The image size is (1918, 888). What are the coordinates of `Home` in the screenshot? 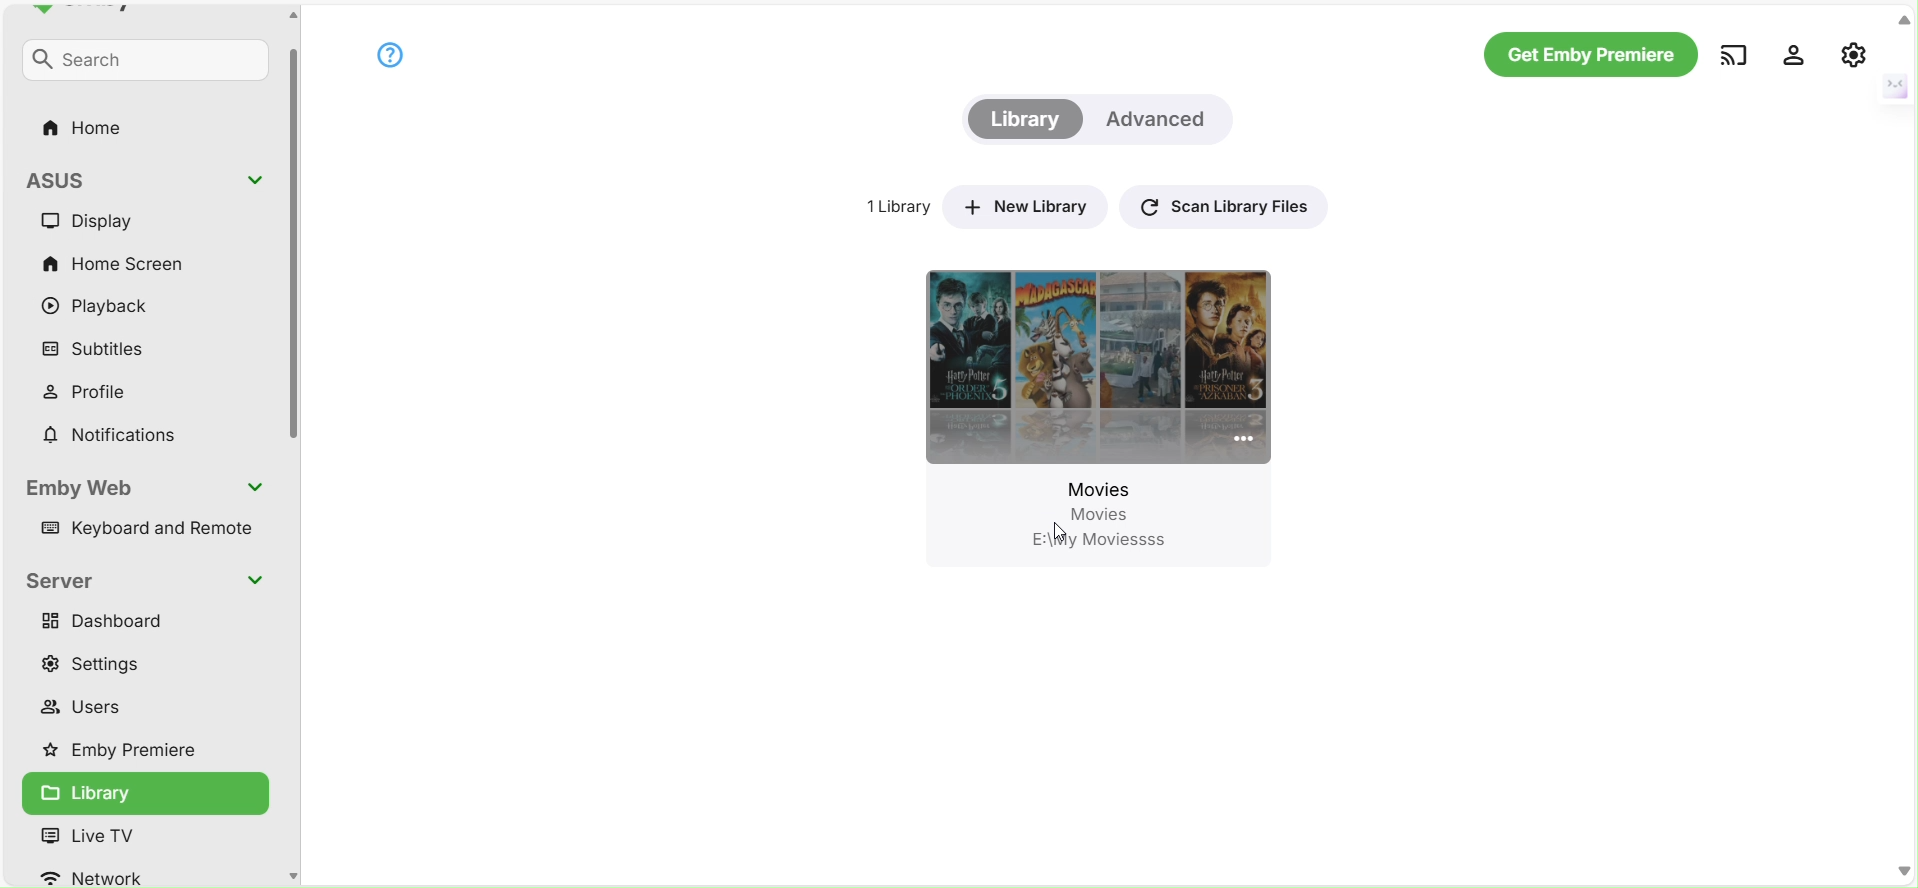 It's located at (90, 126).